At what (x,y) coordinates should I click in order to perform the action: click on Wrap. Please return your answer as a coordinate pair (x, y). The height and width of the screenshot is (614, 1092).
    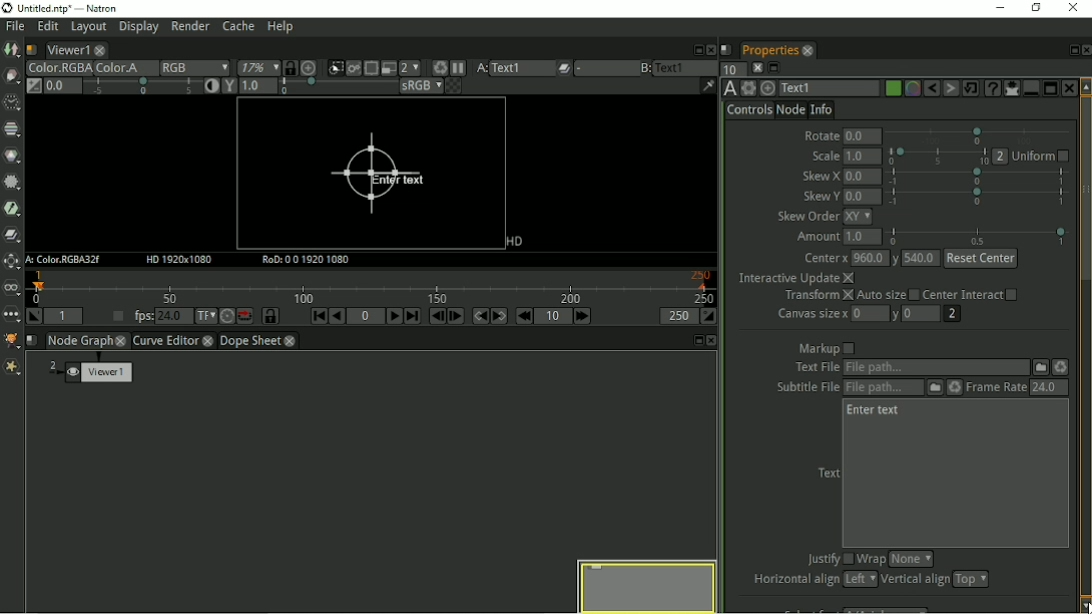
    Looking at the image, I should click on (870, 558).